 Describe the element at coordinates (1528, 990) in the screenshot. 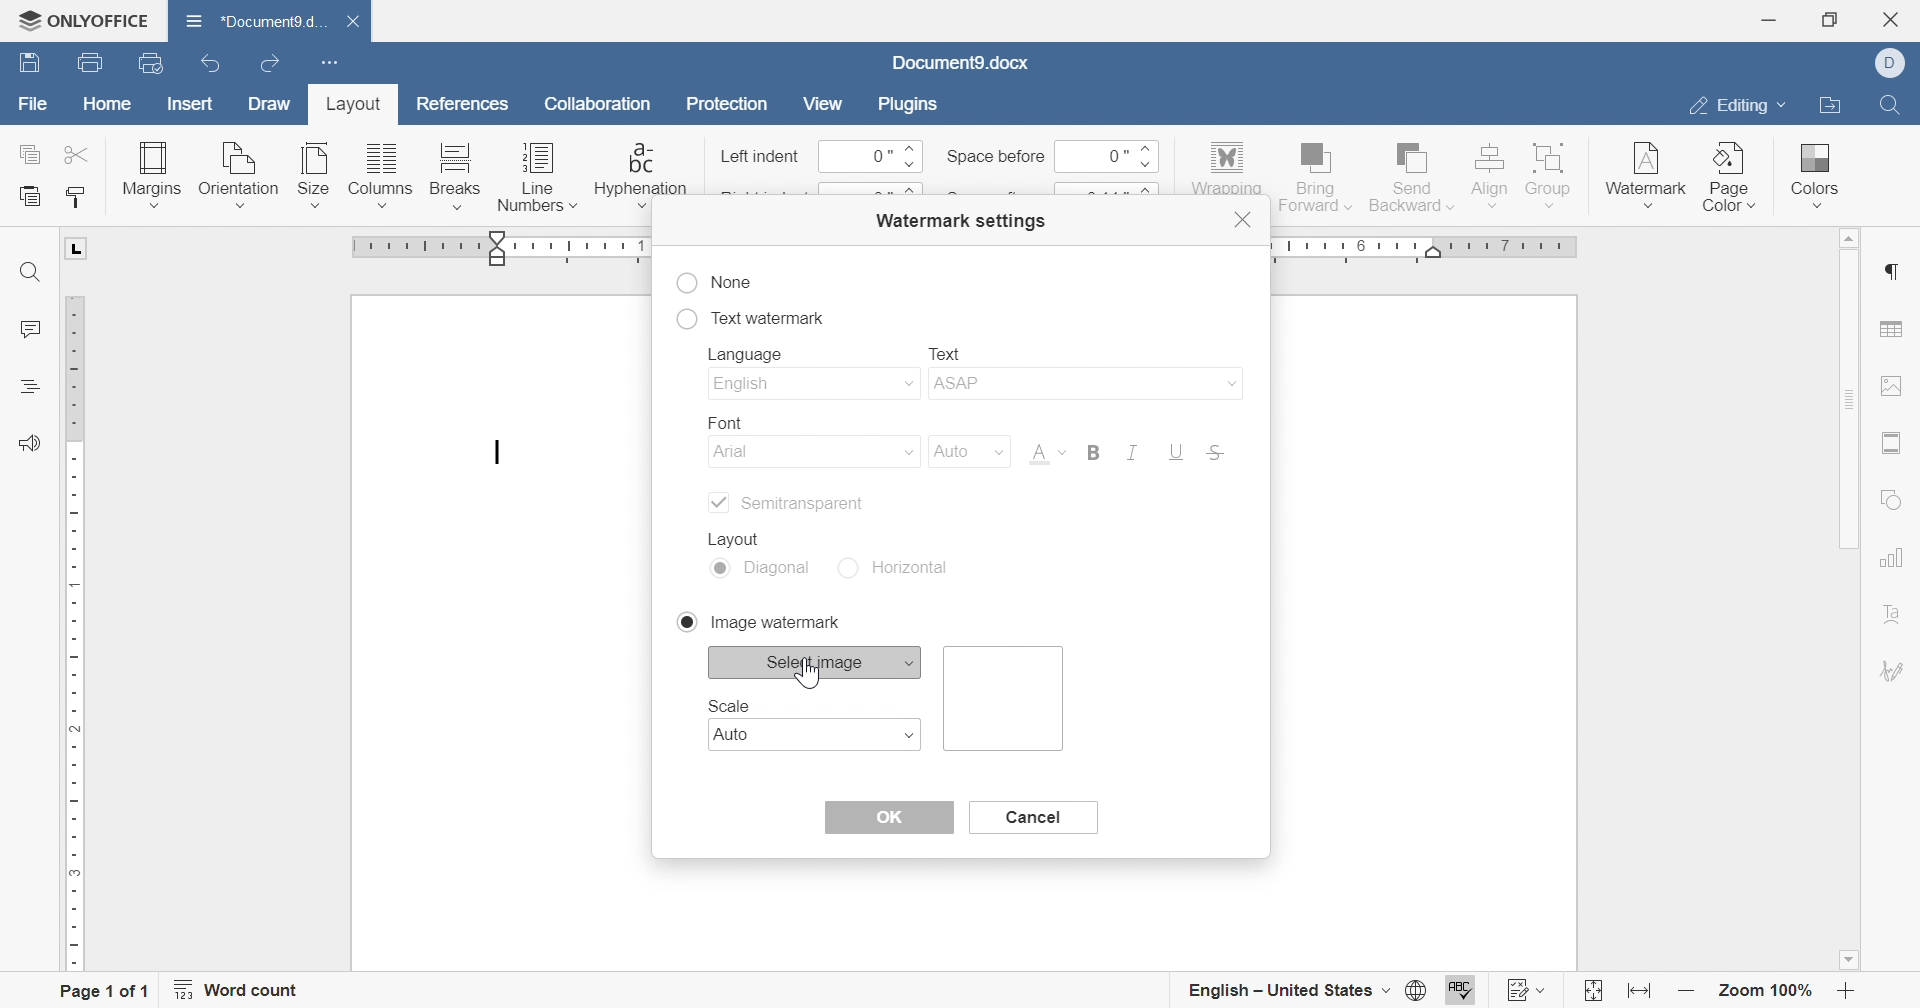

I see `track changes` at that location.